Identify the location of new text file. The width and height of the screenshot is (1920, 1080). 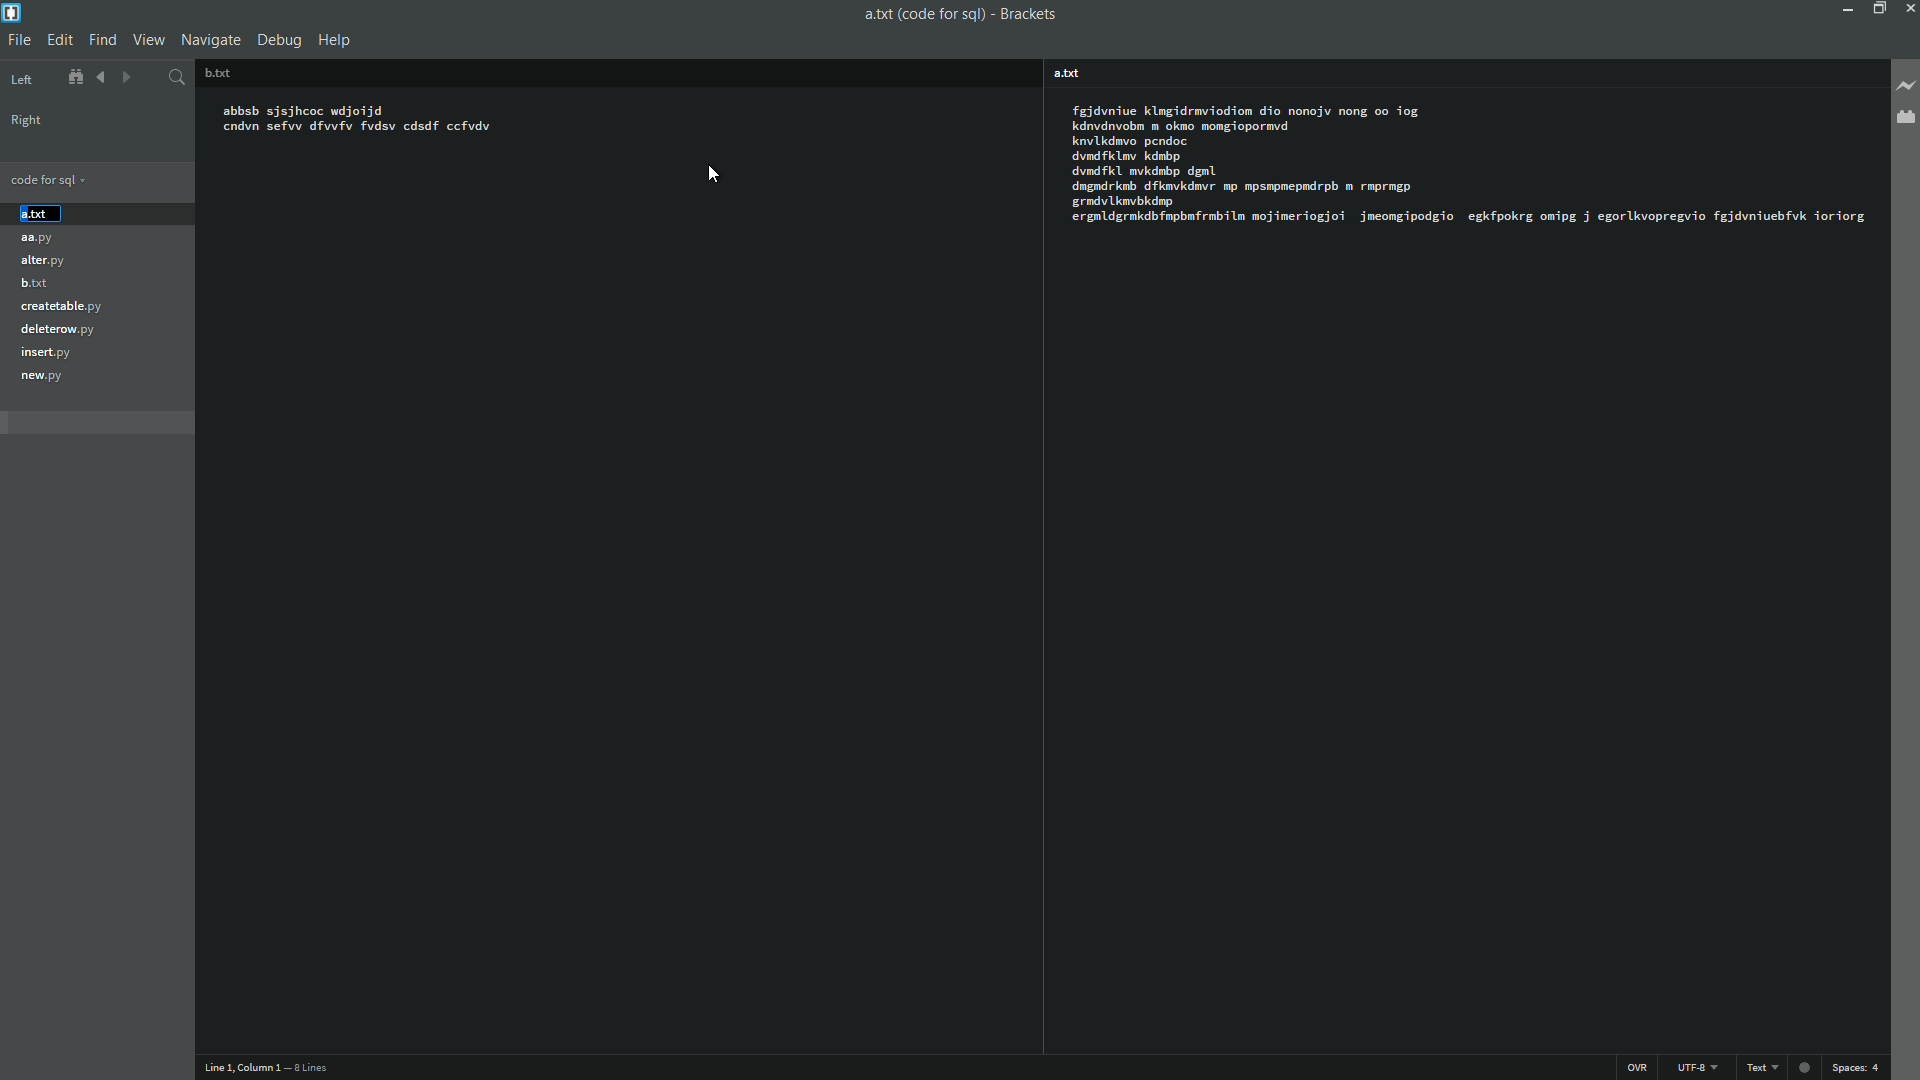
(1072, 74).